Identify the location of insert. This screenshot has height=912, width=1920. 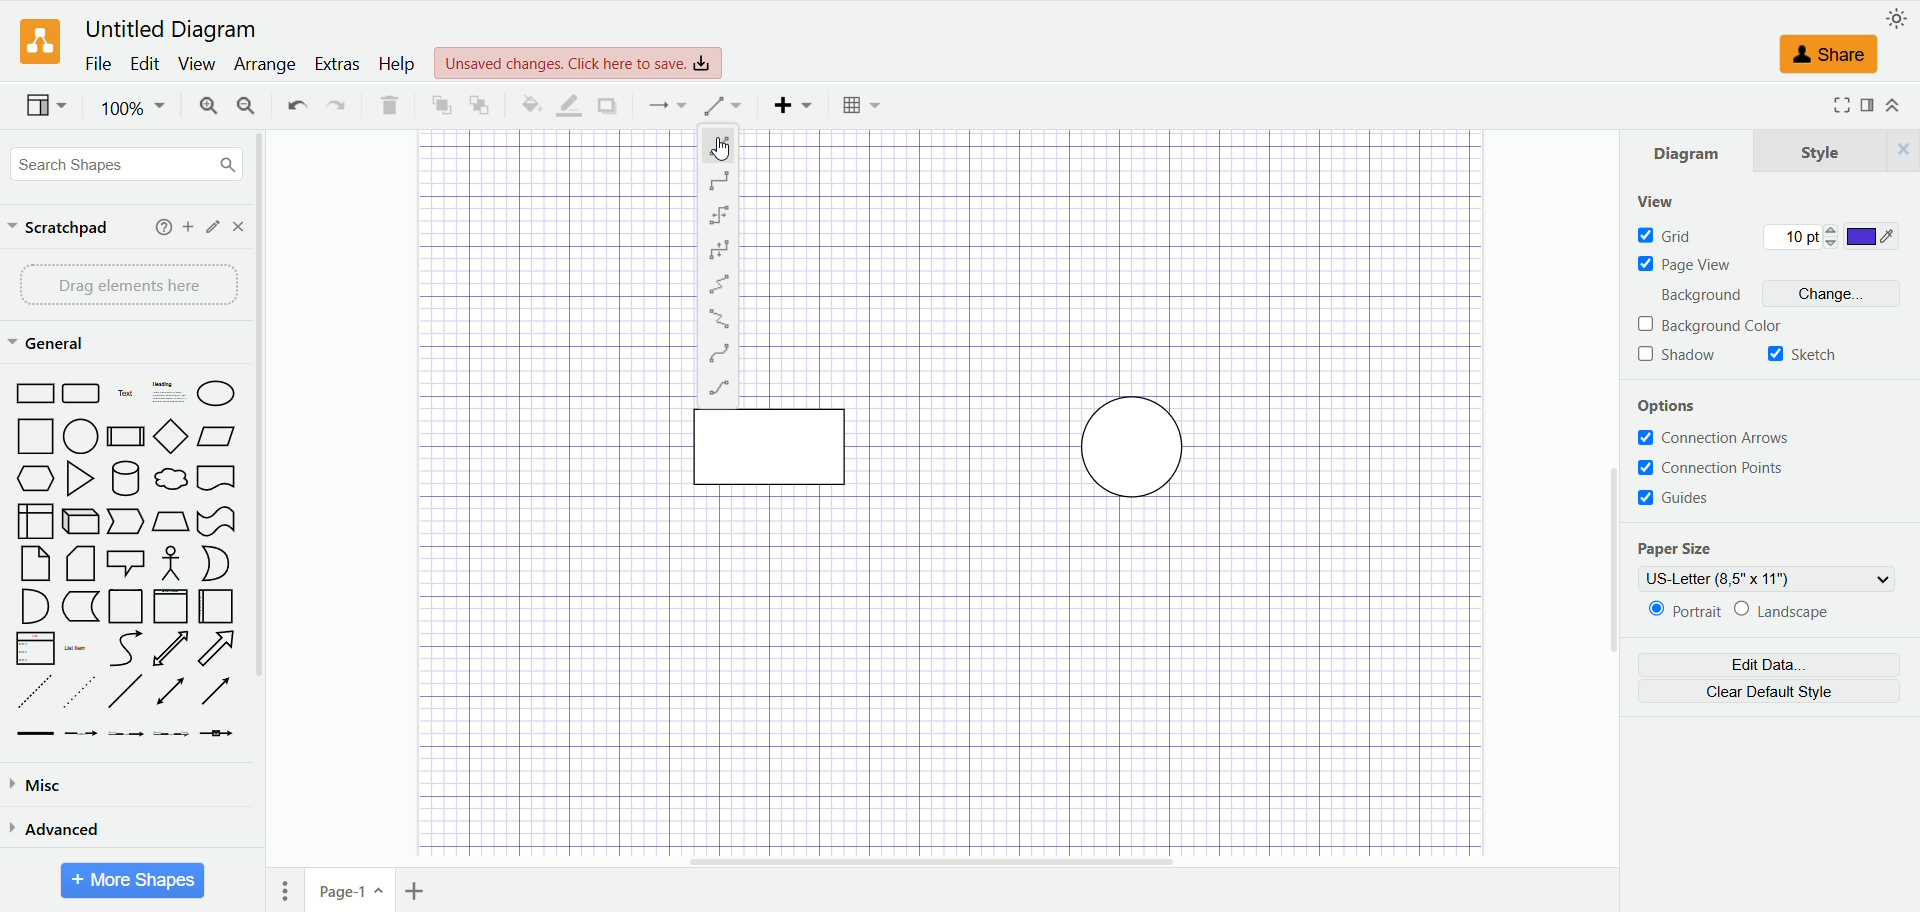
(793, 106).